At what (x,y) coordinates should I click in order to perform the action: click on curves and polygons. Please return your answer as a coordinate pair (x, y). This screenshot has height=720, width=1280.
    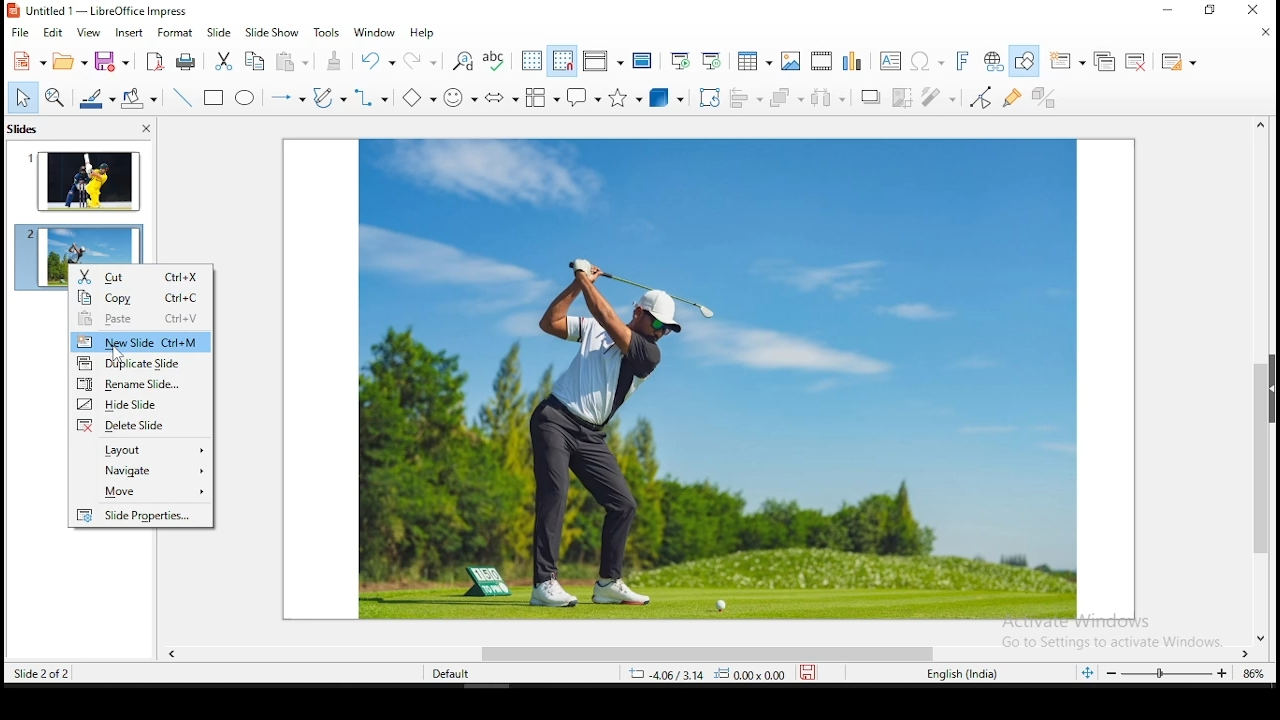
    Looking at the image, I should click on (328, 99).